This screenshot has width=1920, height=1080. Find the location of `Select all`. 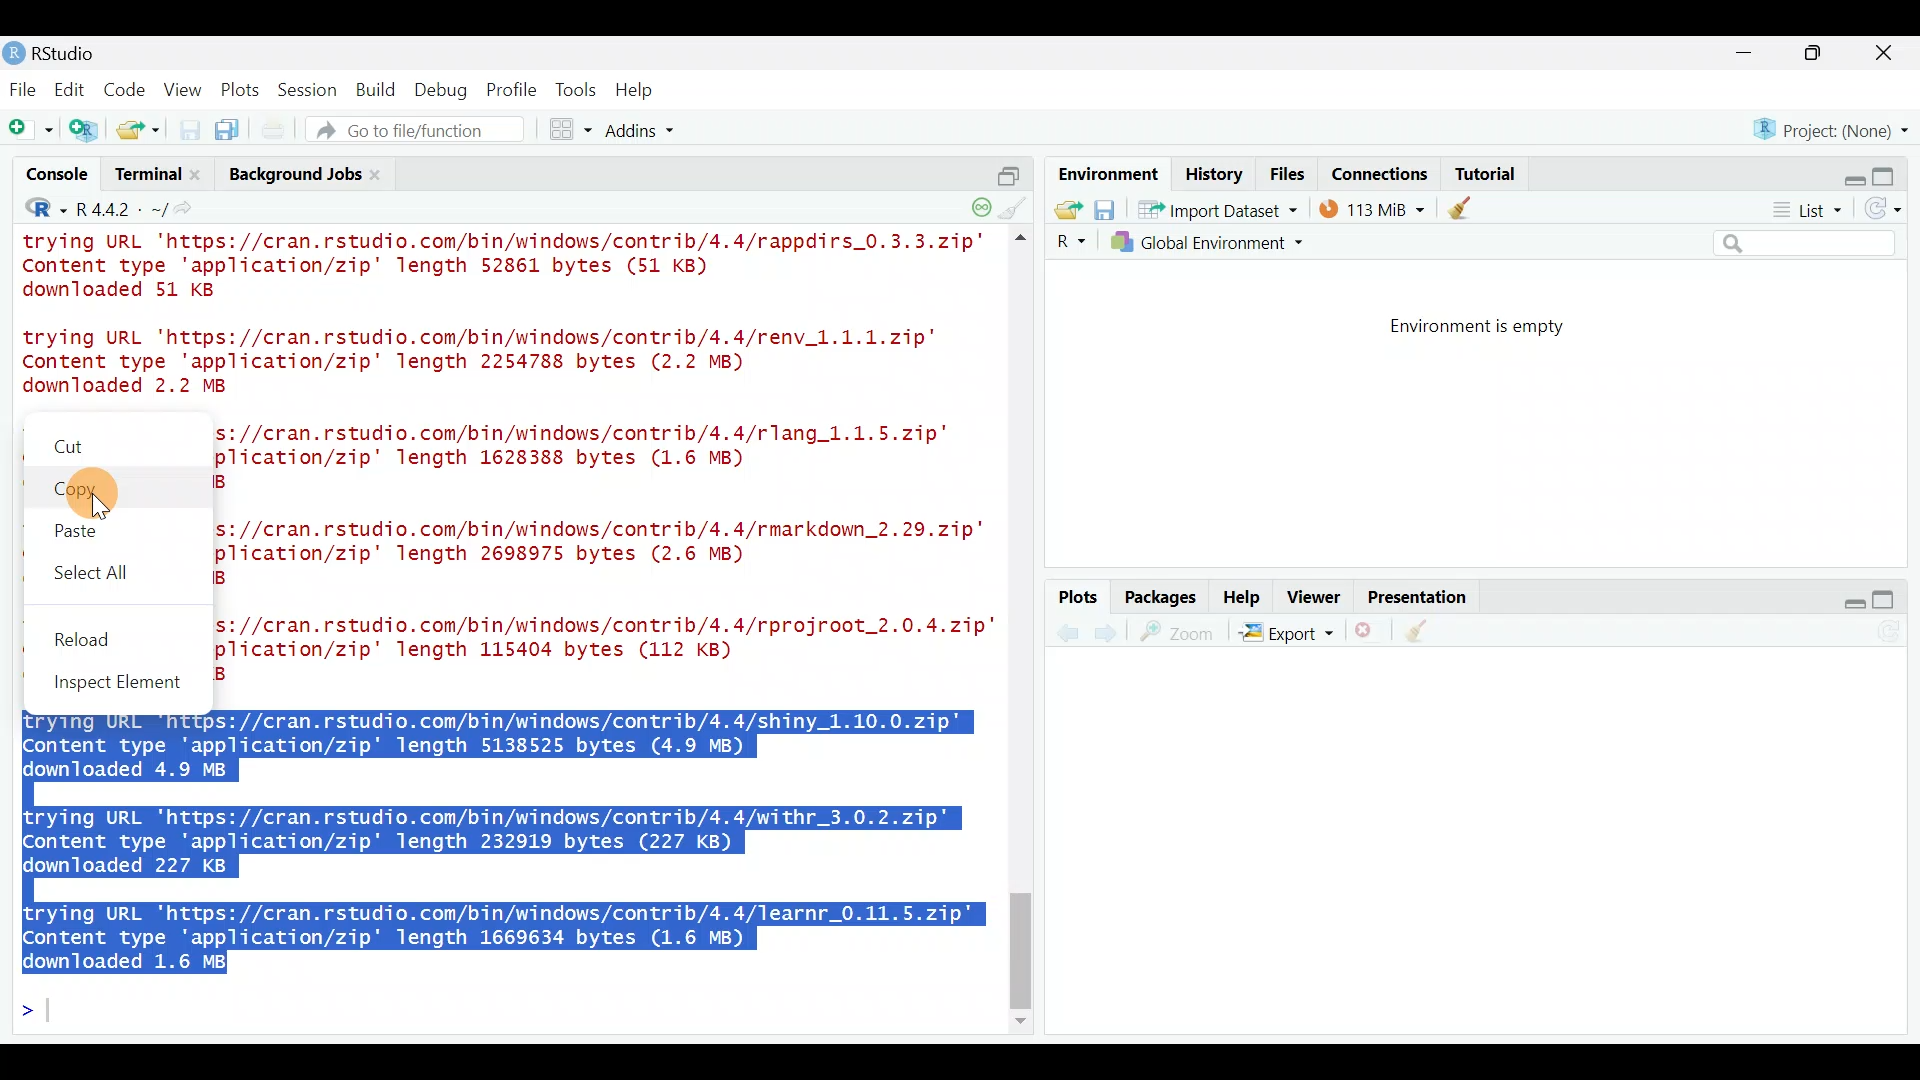

Select all is located at coordinates (106, 572).